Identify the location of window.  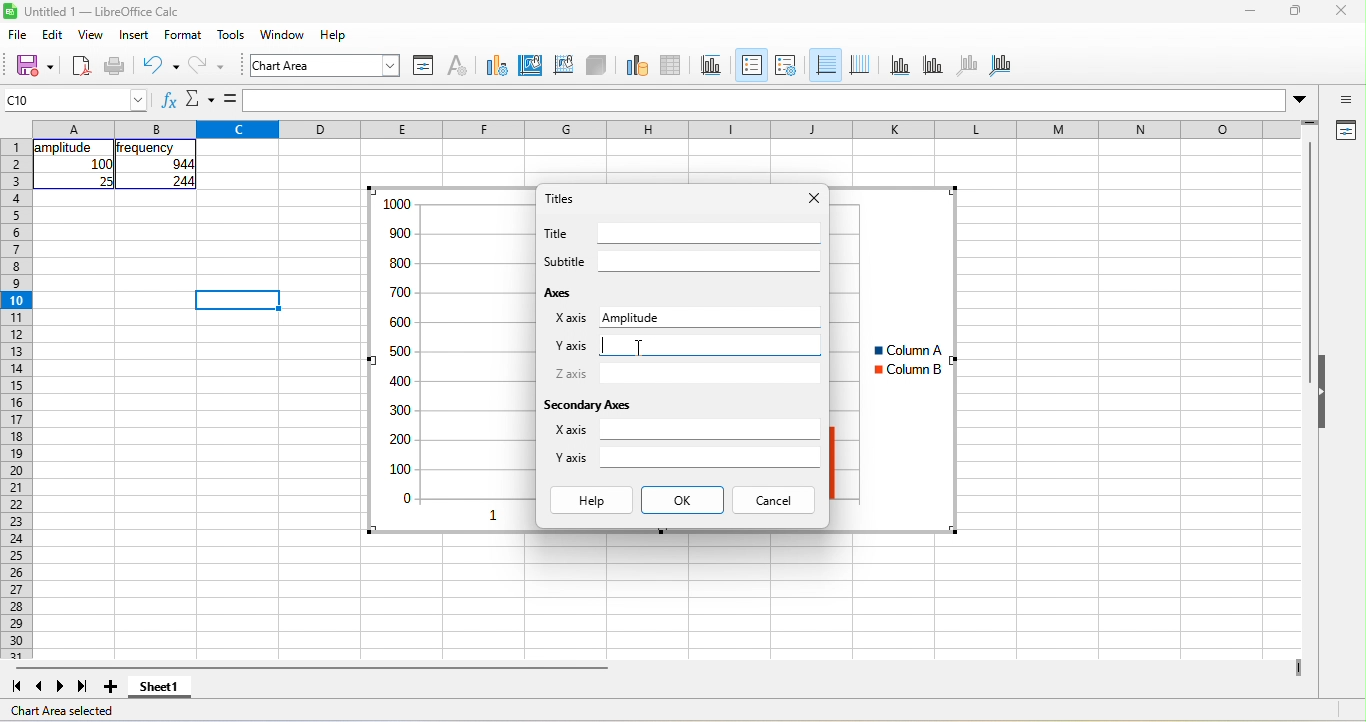
(283, 34).